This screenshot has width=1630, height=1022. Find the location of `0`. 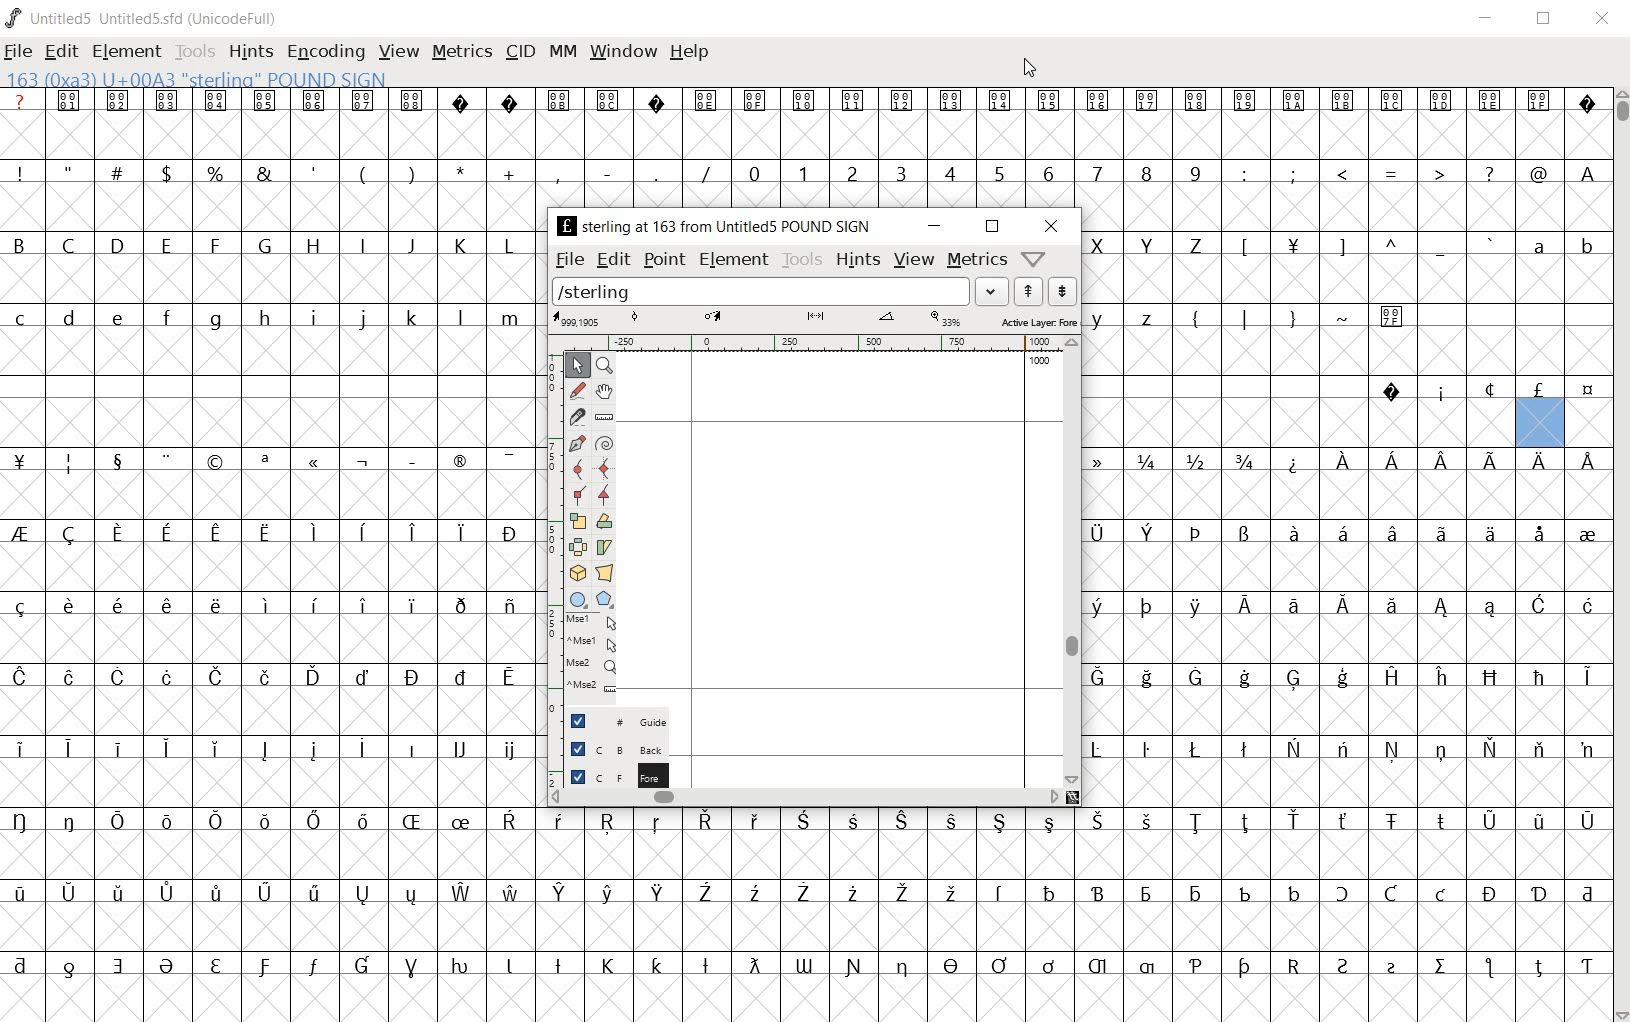

0 is located at coordinates (752, 172).